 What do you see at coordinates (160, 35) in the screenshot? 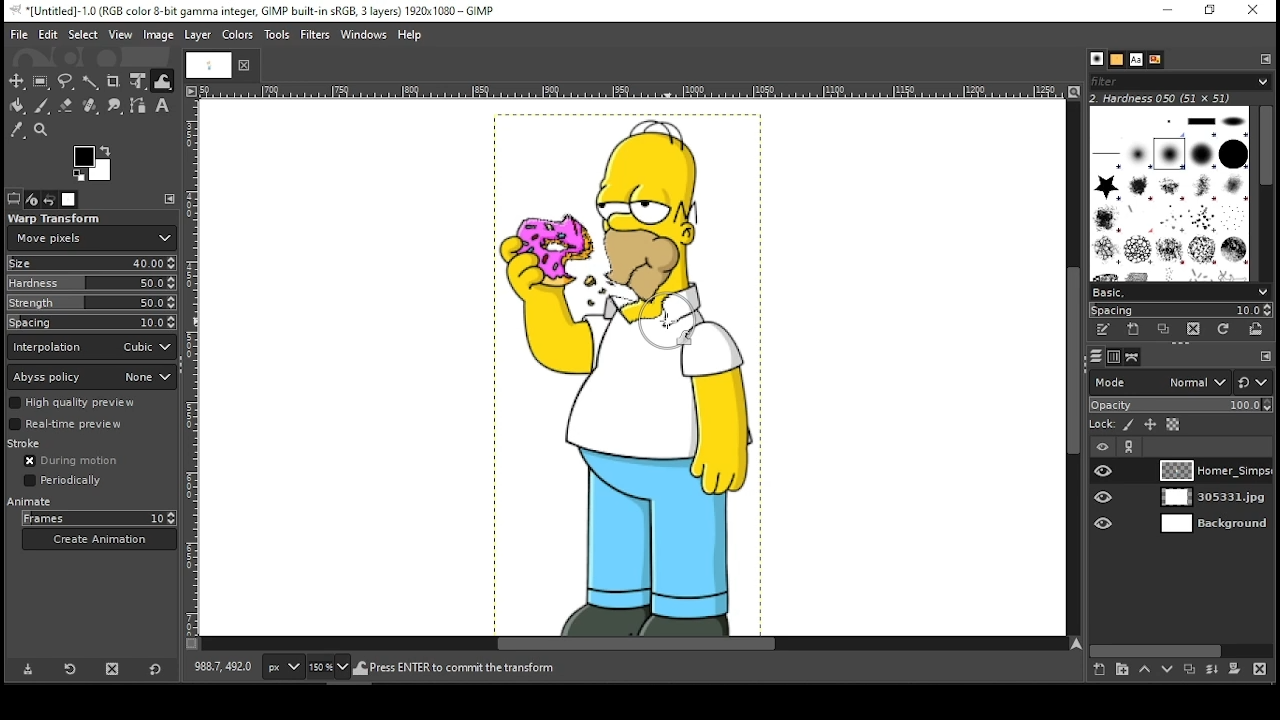
I see `image` at bounding box center [160, 35].